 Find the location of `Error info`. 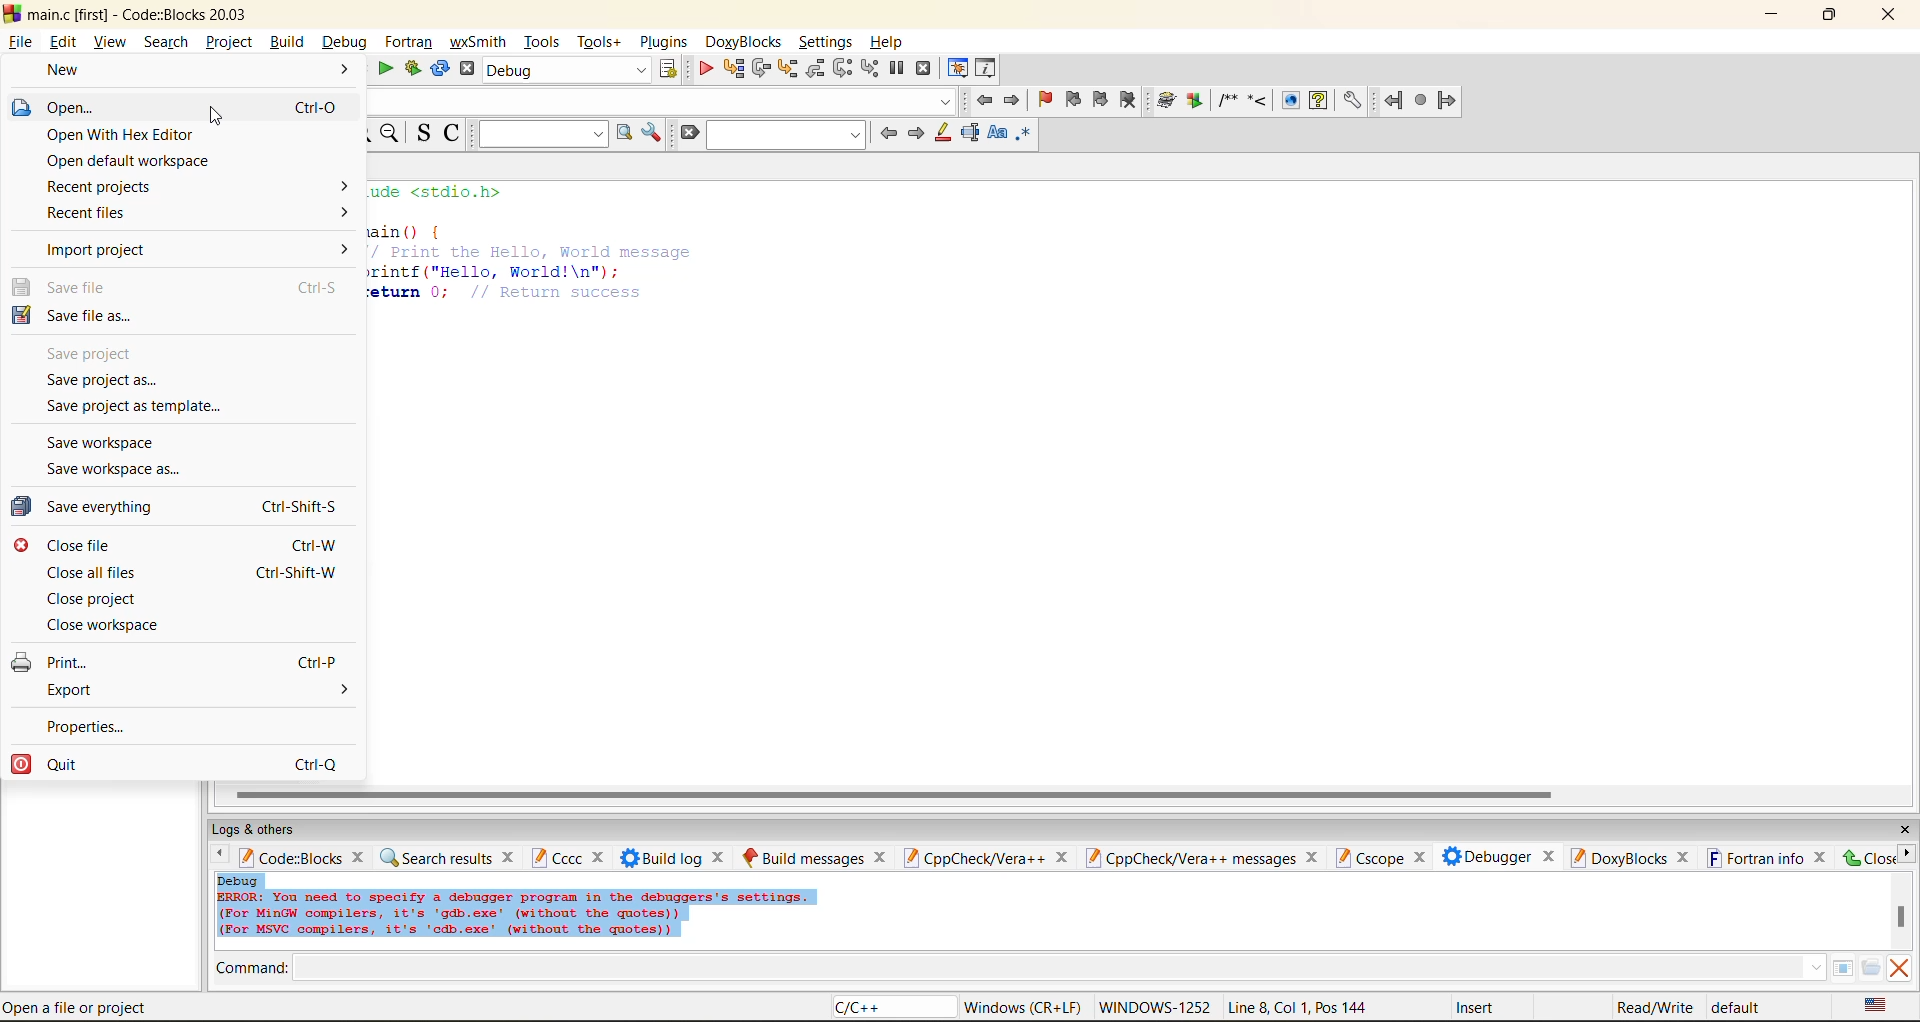

Error info is located at coordinates (516, 915).